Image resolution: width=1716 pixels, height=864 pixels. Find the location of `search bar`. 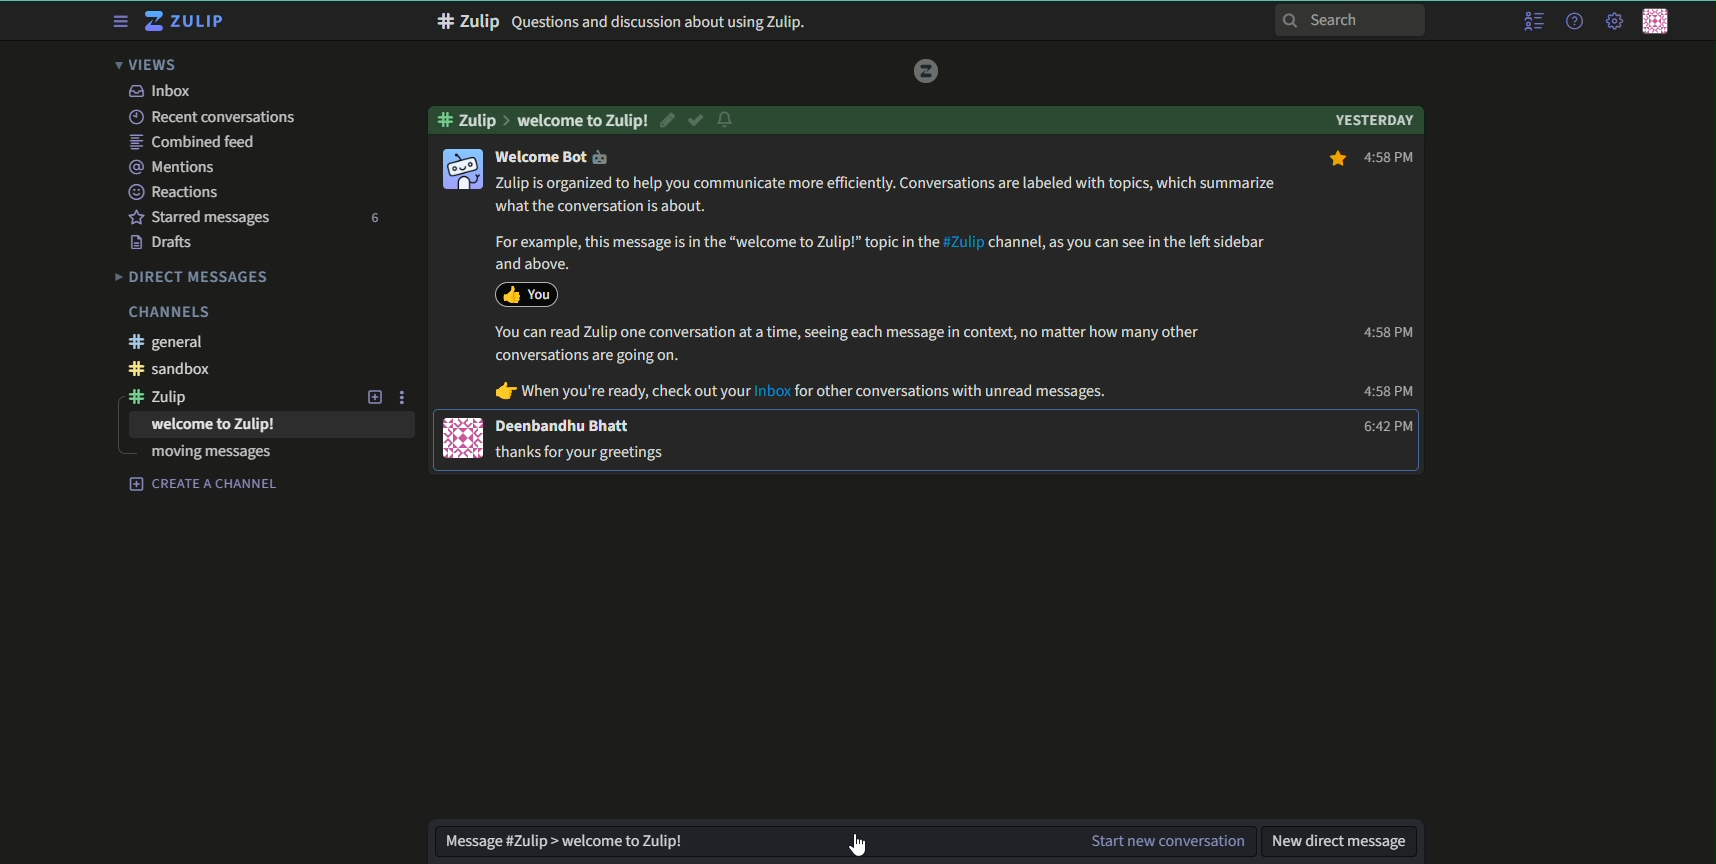

search bar is located at coordinates (1351, 19).